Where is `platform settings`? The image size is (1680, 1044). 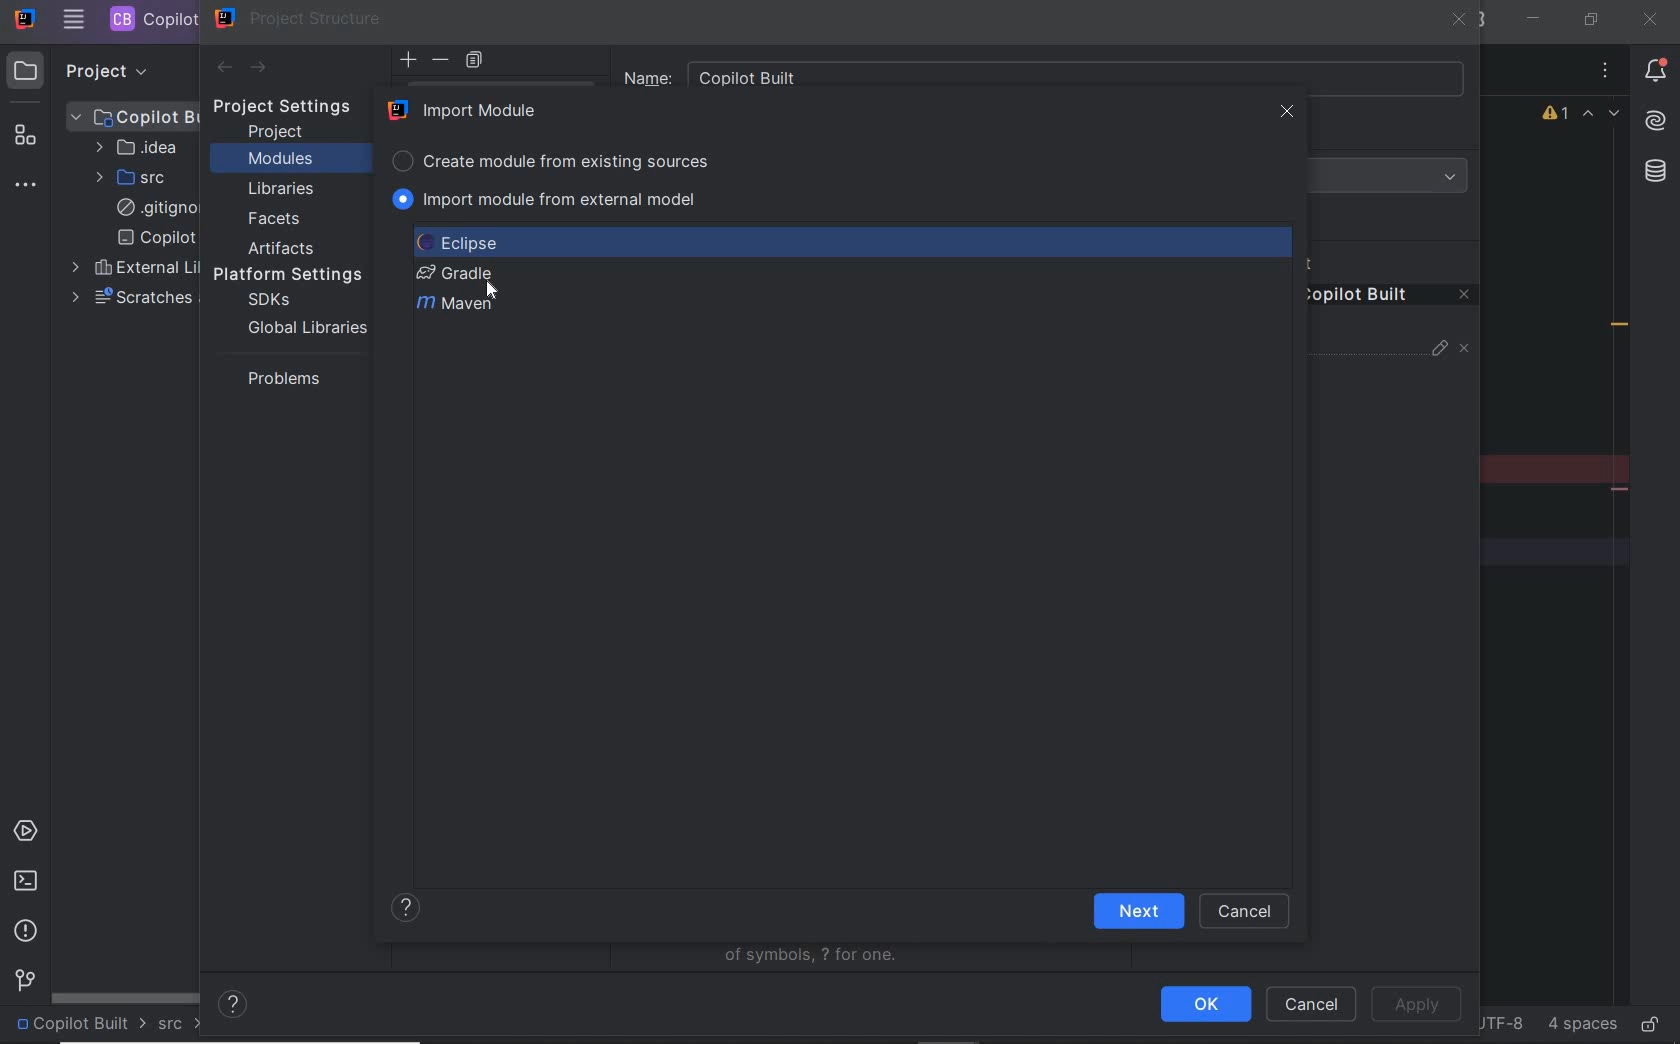
platform settings is located at coordinates (295, 275).